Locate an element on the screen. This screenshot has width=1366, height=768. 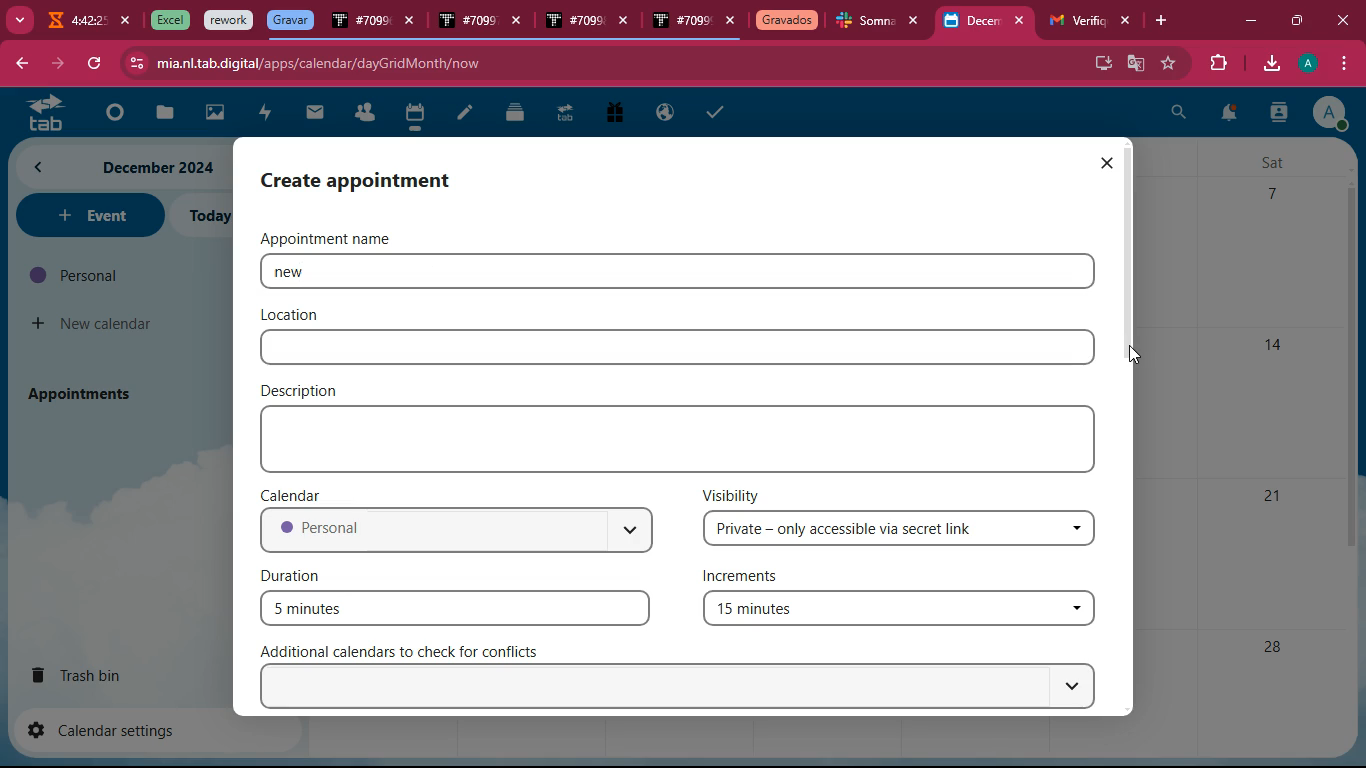
15 minutes is located at coordinates (896, 611).